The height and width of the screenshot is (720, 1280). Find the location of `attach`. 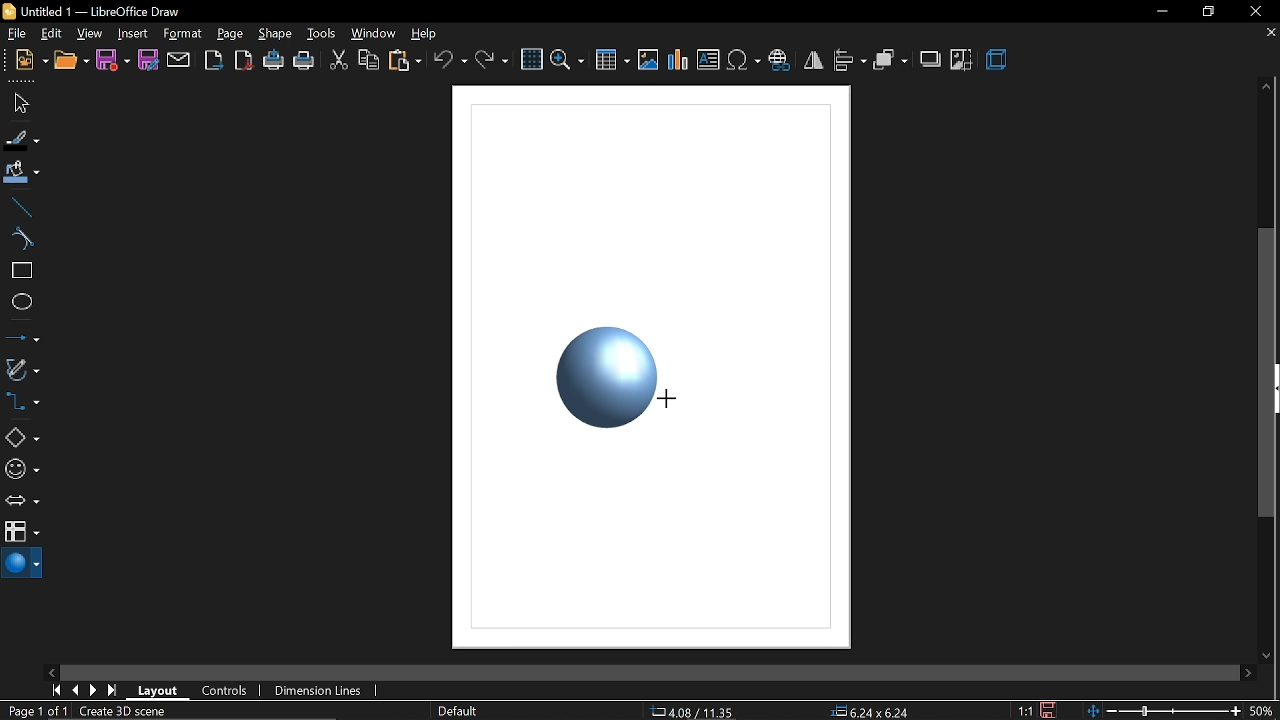

attach is located at coordinates (179, 61).